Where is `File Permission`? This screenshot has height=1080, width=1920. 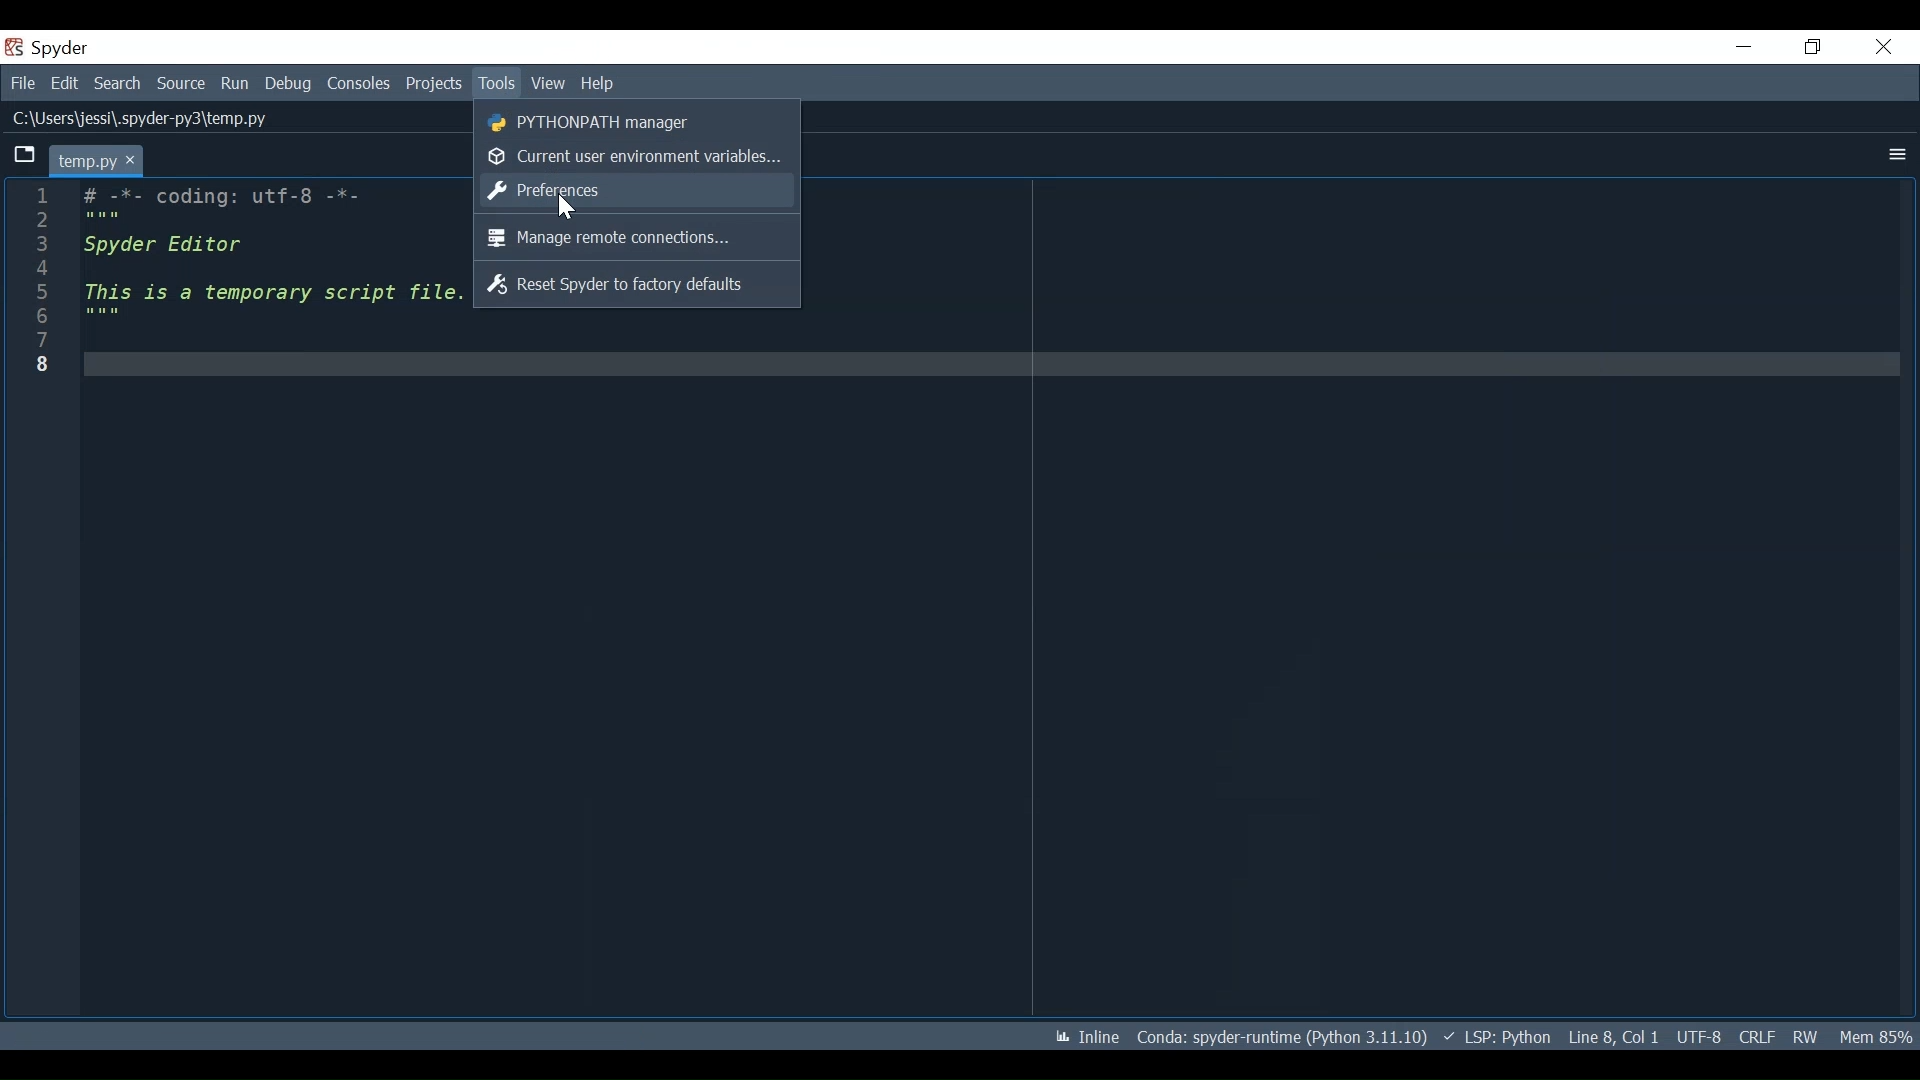 File Permission is located at coordinates (1805, 1036).